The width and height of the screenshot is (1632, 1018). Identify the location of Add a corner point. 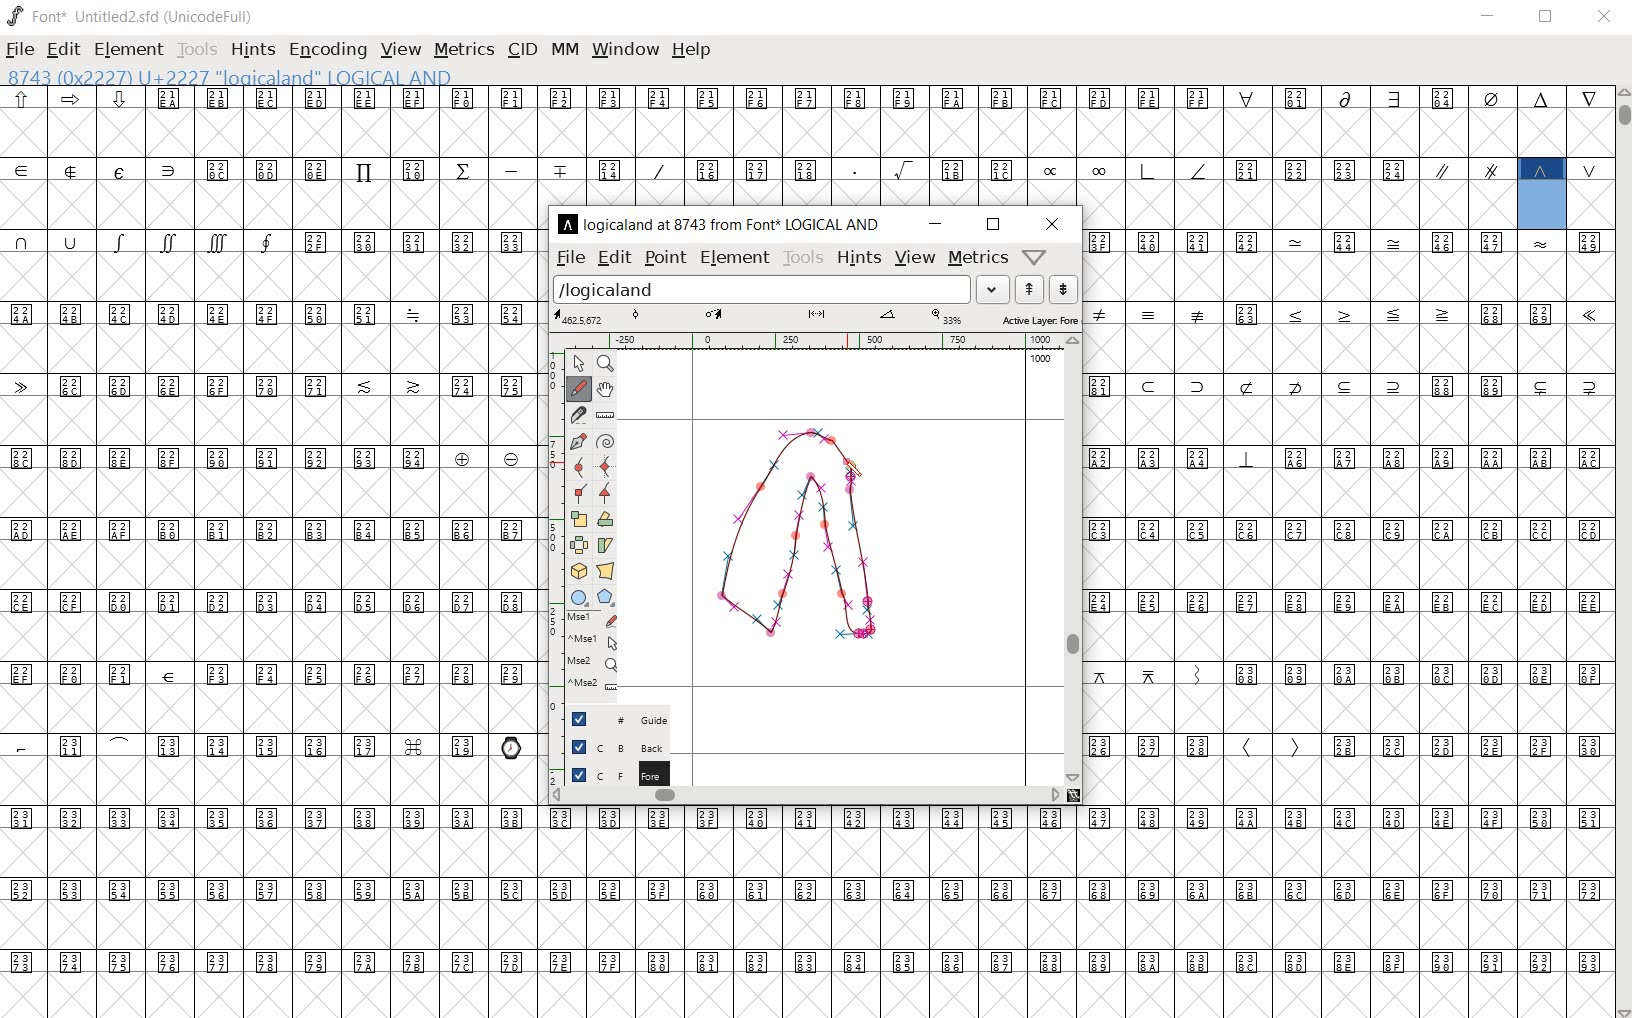
(578, 492).